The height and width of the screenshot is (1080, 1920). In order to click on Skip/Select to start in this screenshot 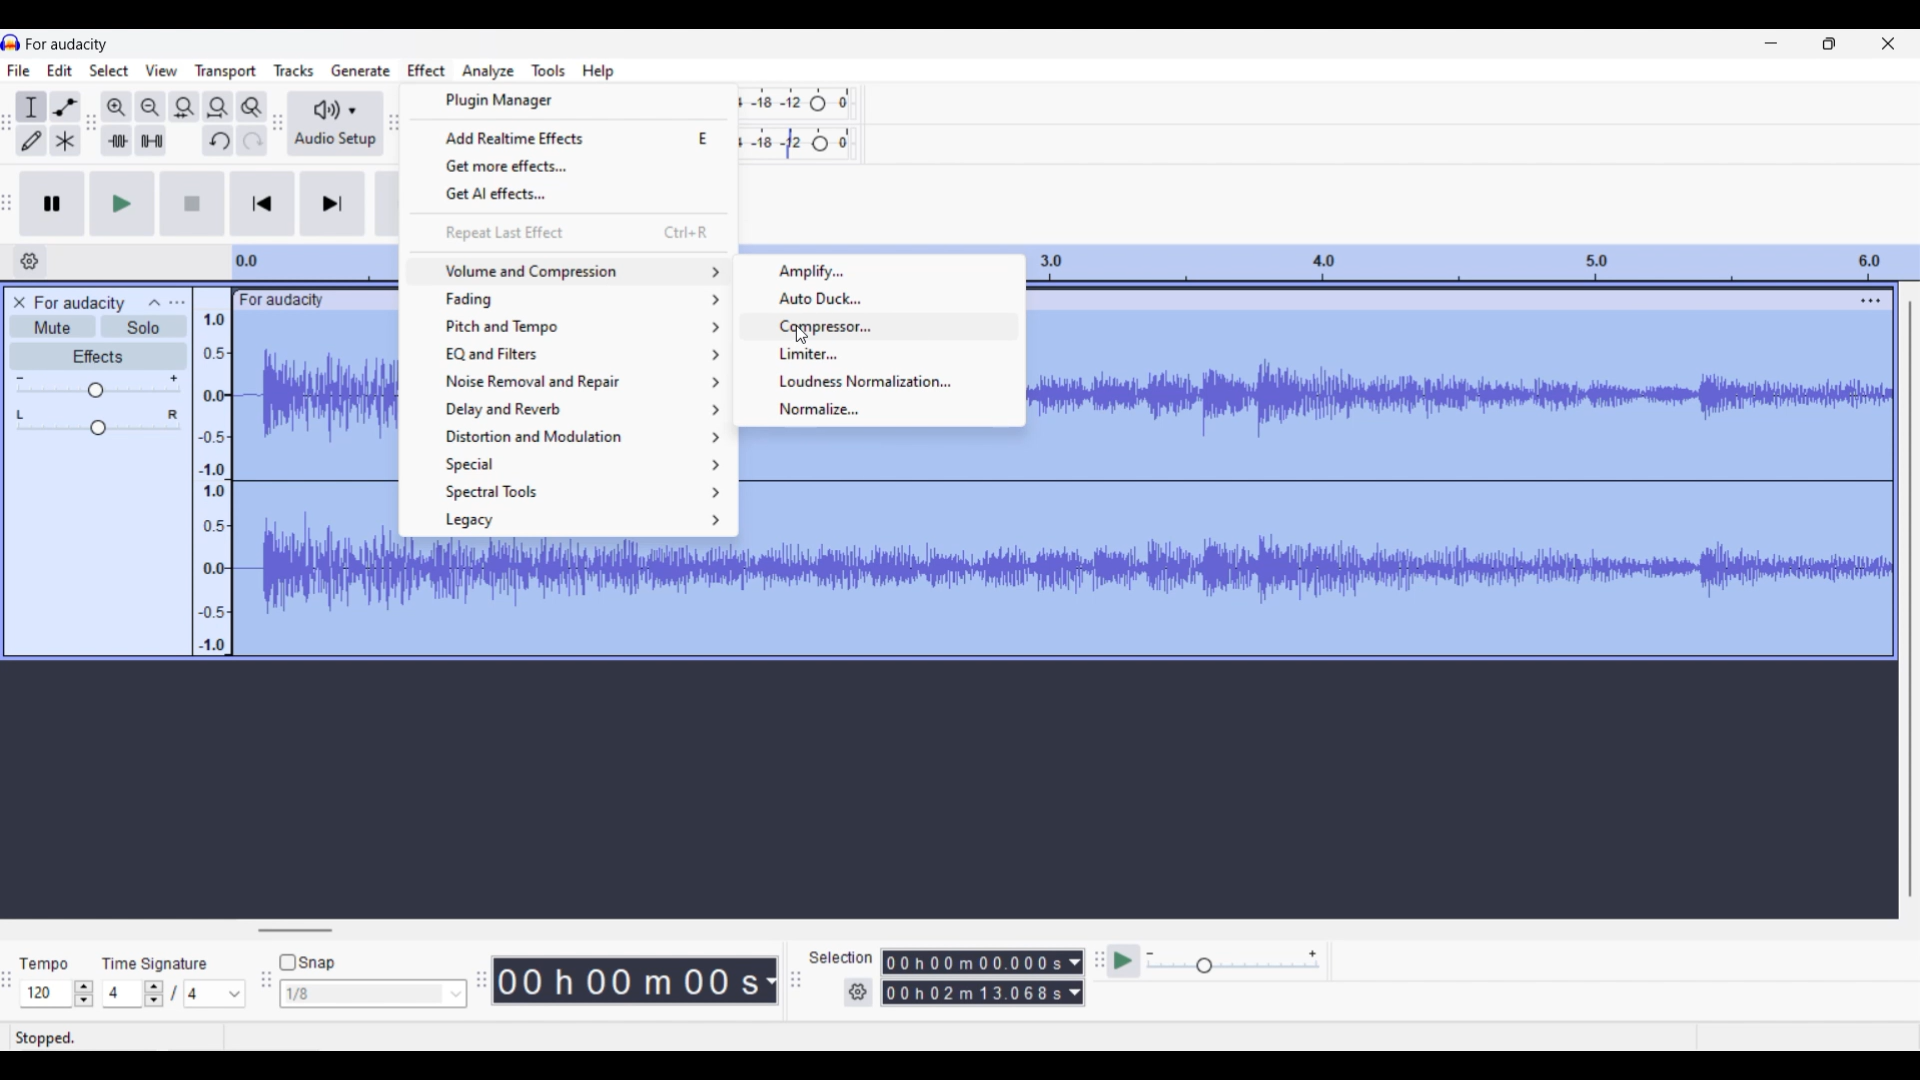, I will do `click(262, 204)`.